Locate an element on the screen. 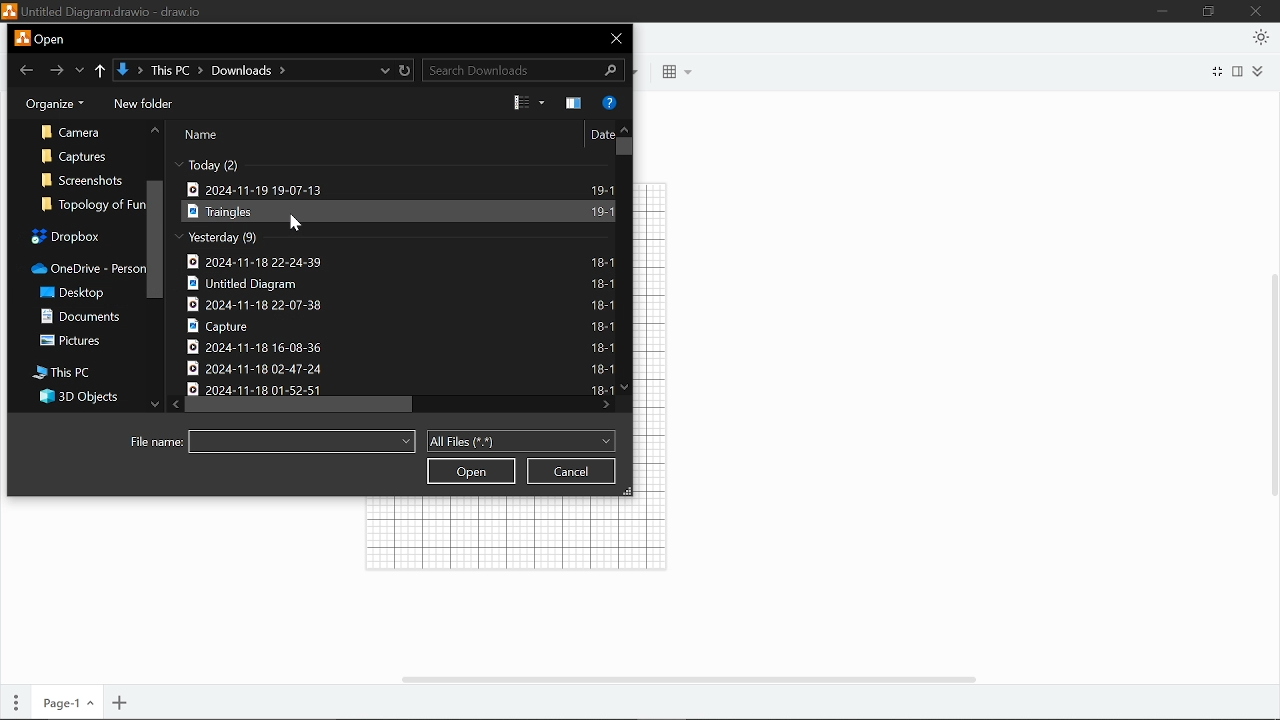 The width and height of the screenshot is (1280, 720). back is located at coordinates (23, 70).